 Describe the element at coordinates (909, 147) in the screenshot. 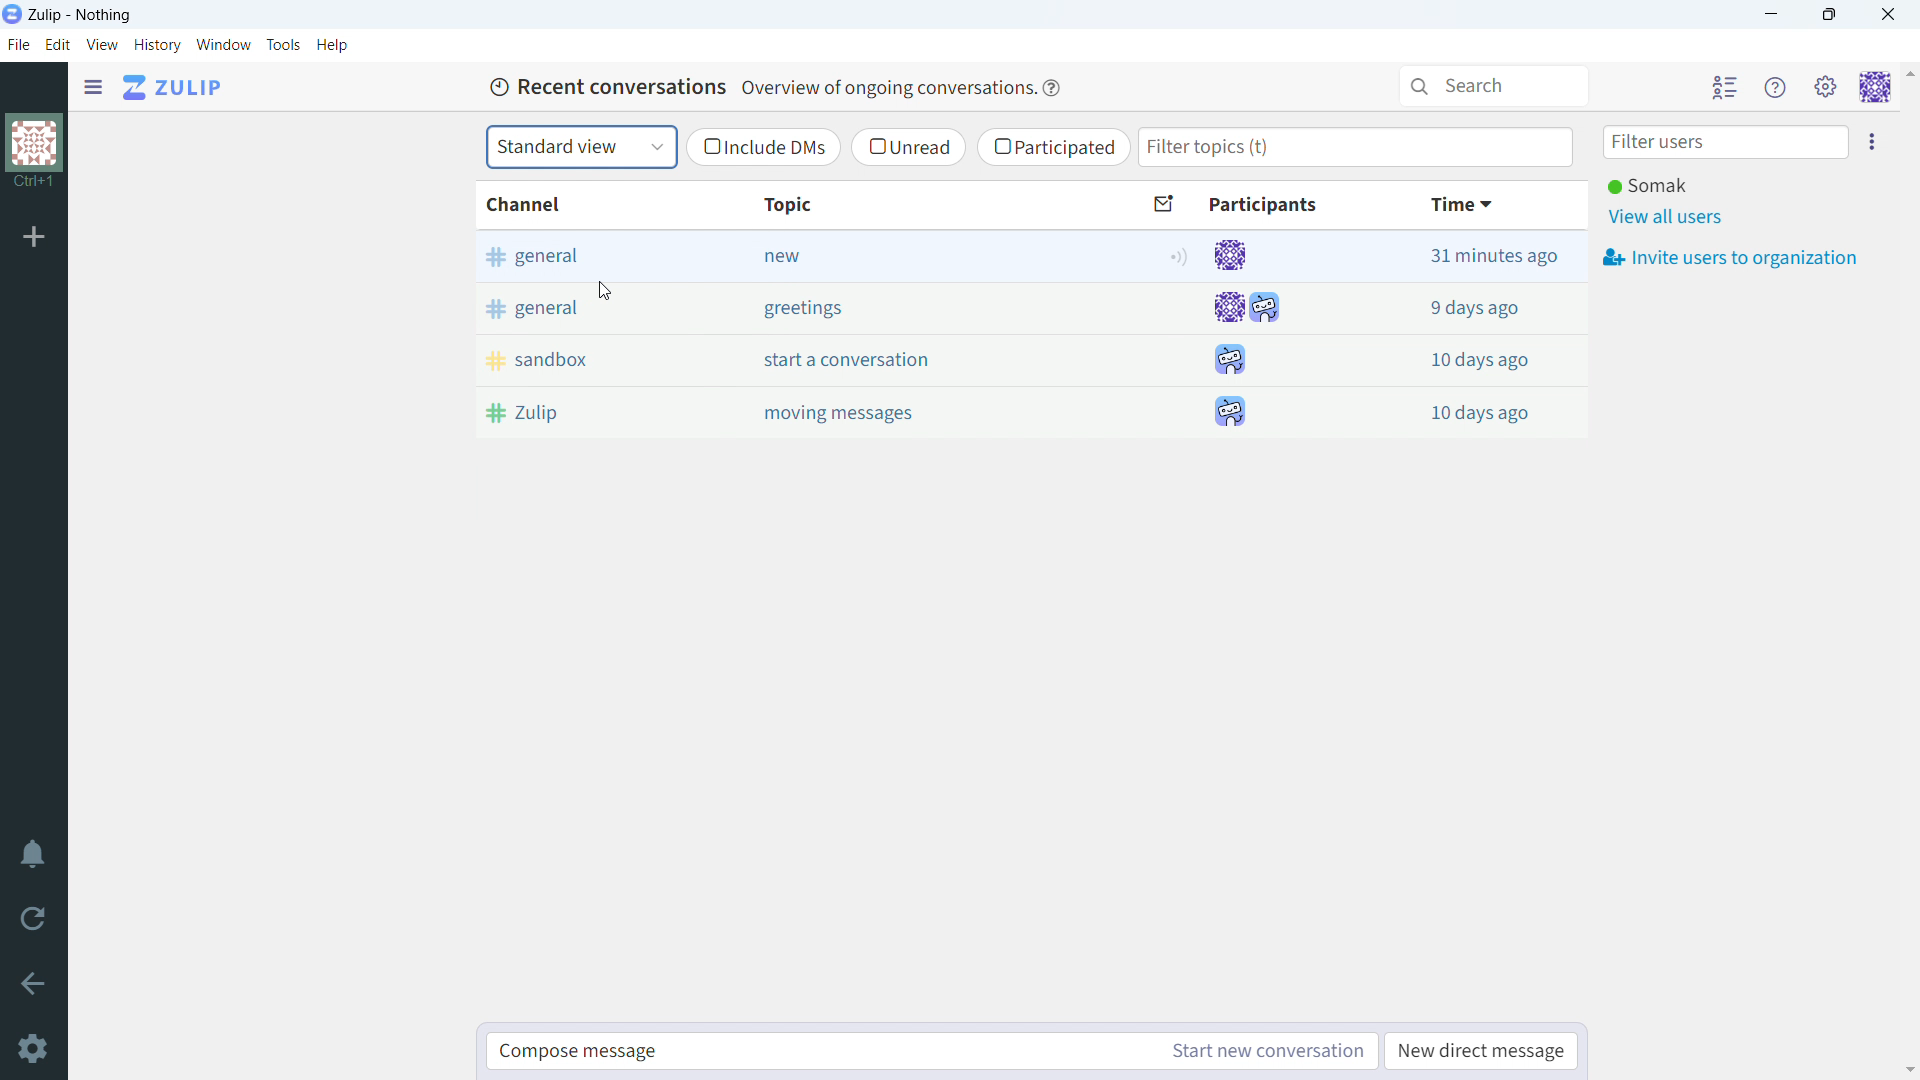

I see `unread` at that location.